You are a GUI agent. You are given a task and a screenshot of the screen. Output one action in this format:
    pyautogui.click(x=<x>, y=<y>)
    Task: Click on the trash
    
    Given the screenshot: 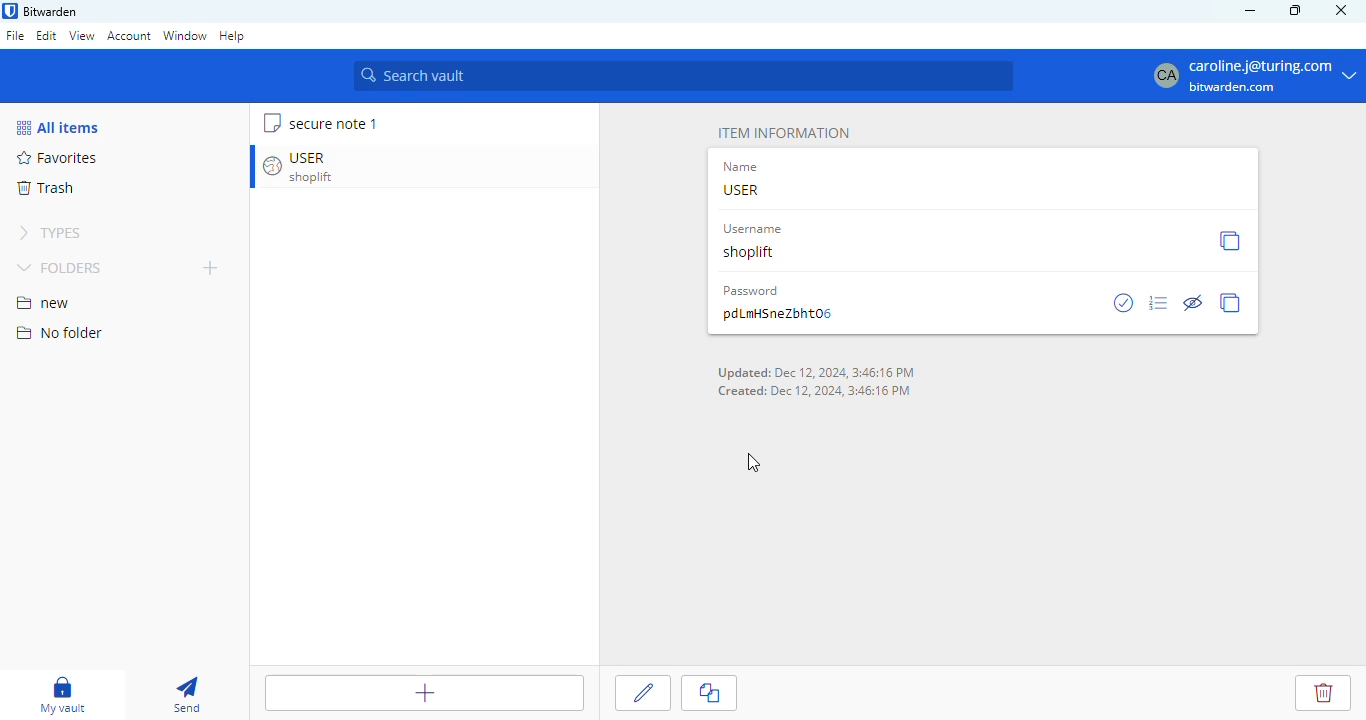 What is the action you would take?
    pyautogui.click(x=46, y=188)
    